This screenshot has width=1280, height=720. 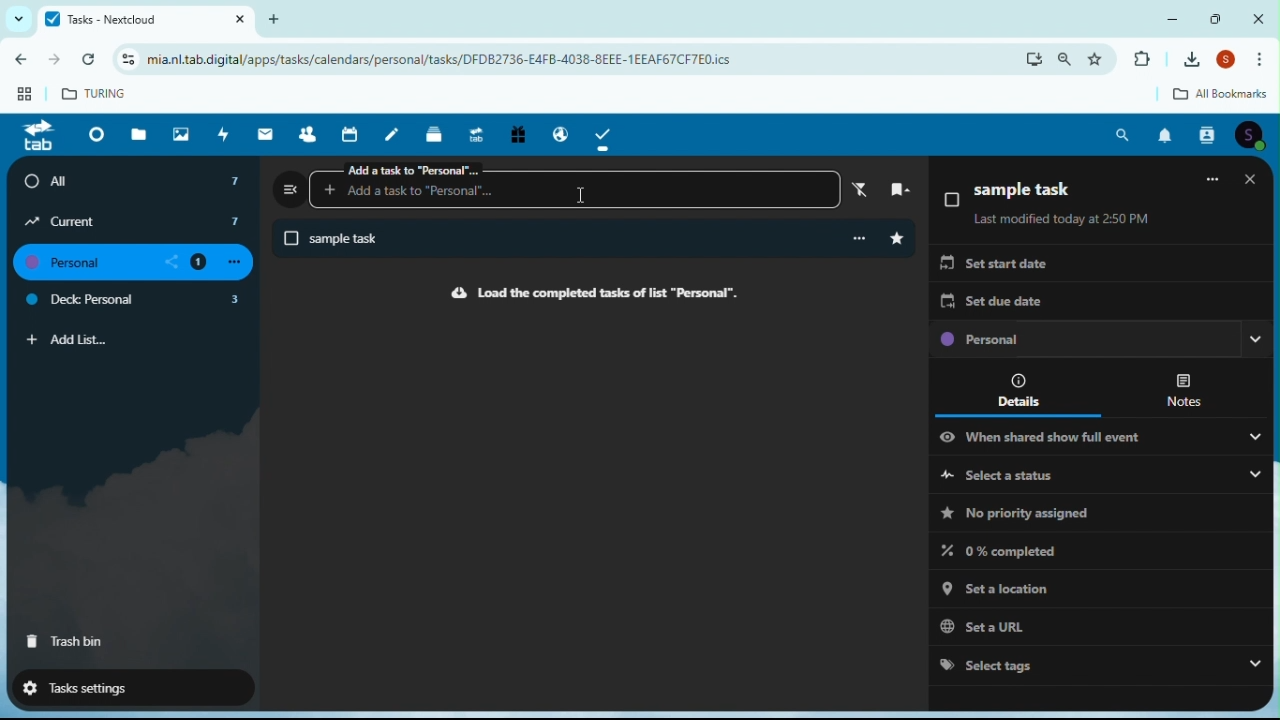 What do you see at coordinates (56, 62) in the screenshot?
I see `fordward` at bounding box center [56, 62].